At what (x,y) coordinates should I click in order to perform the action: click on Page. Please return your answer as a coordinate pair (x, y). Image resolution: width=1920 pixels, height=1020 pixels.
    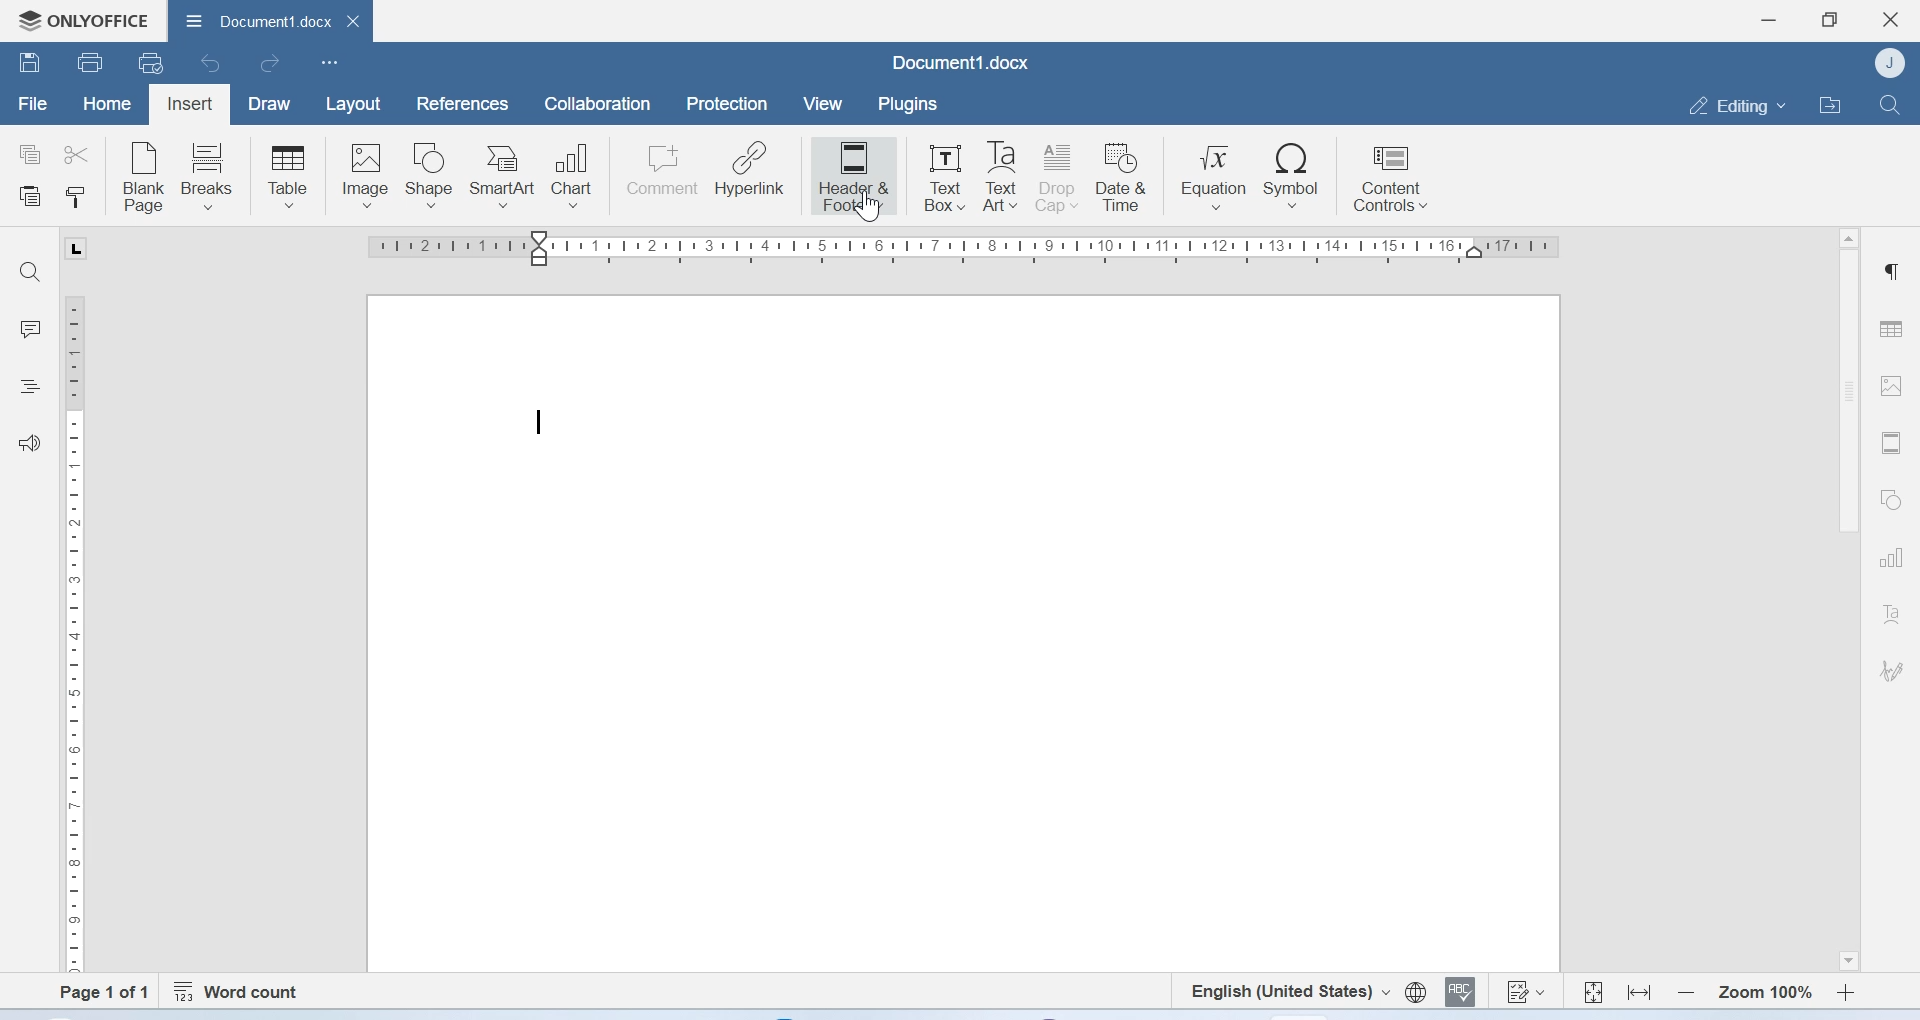
    Looking at the image, I should click on (963, 635).